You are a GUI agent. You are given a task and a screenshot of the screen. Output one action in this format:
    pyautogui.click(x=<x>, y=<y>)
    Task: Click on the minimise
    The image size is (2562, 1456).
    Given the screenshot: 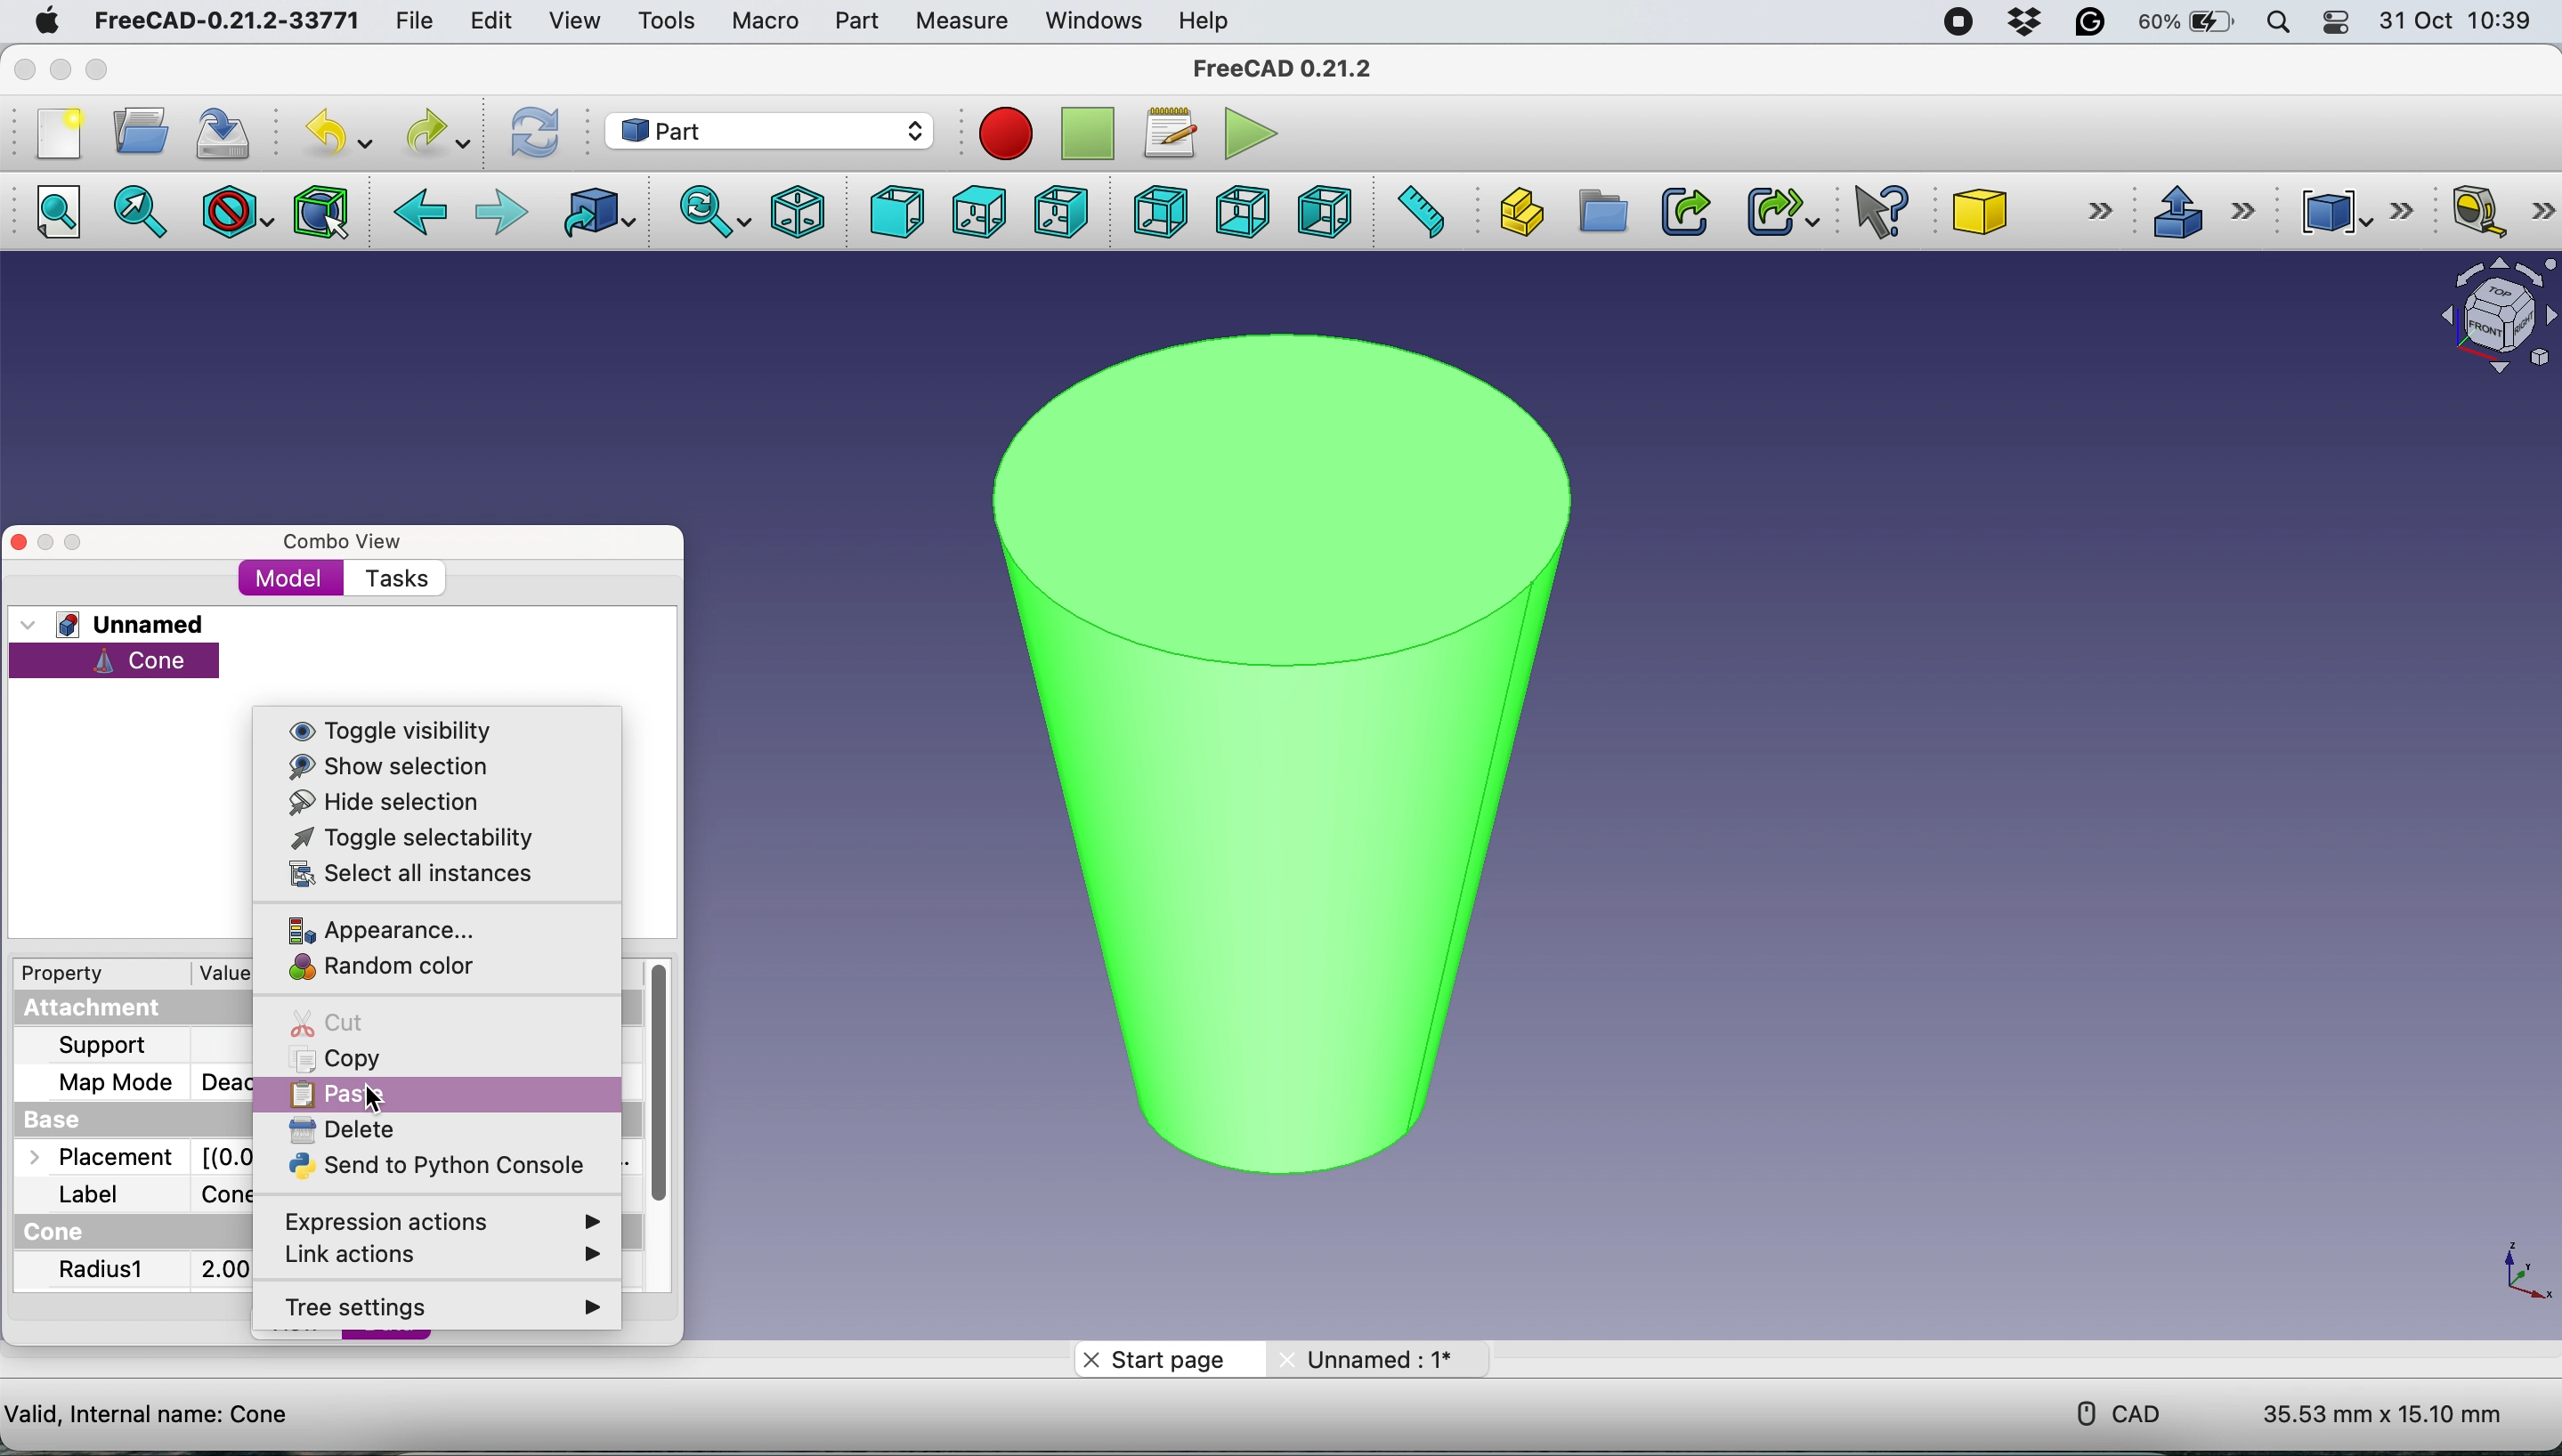 What is the action you would take?
    pyautogui.click(x=45, y=539)
    